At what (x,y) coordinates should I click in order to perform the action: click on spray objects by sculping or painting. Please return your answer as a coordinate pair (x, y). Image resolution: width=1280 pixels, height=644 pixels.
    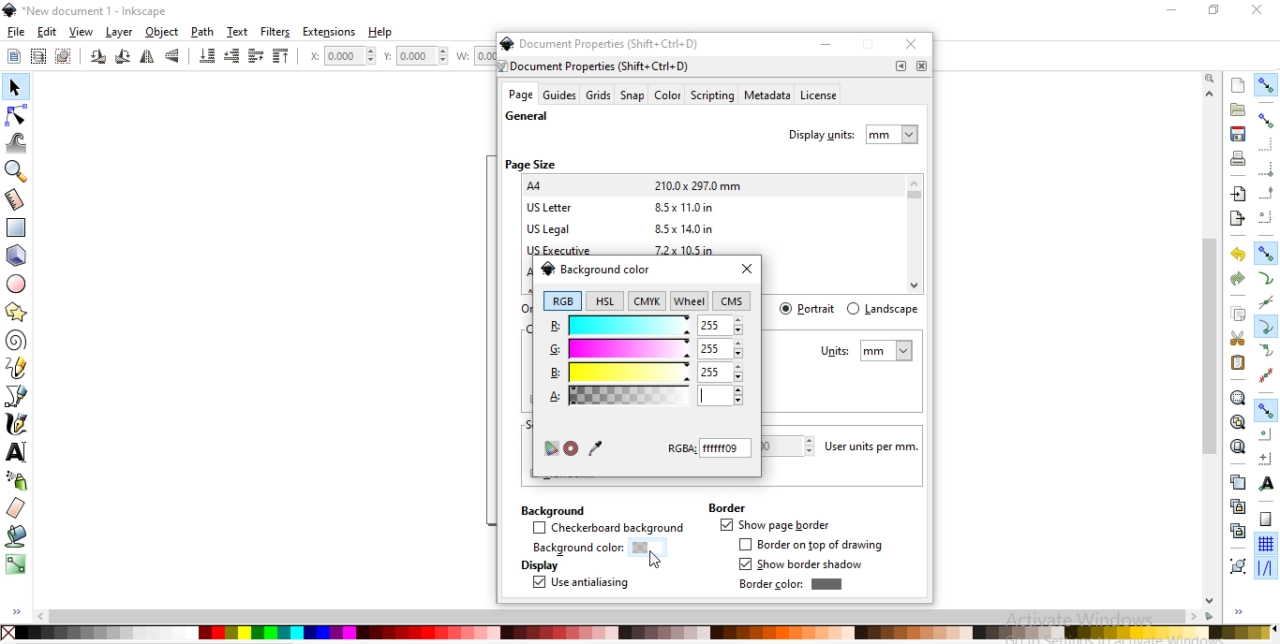
    Looking at the image, I should click on (21, 480).